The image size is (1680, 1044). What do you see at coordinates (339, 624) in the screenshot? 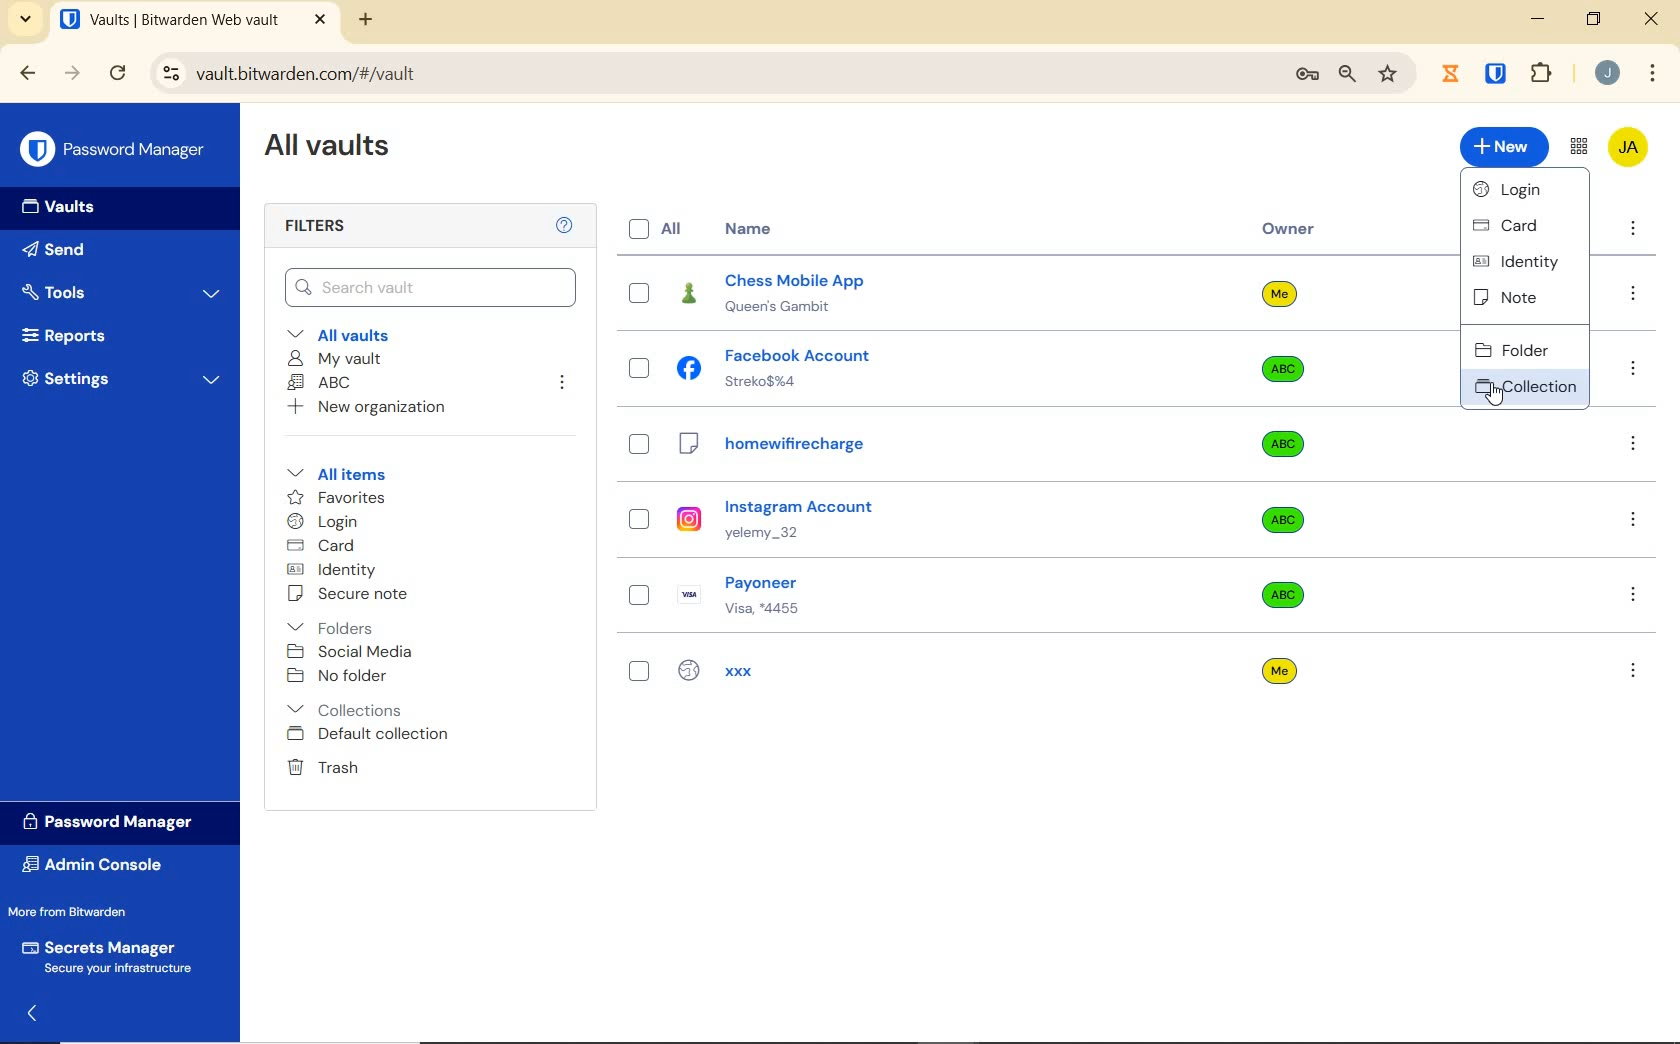
I see `folders` at bounding box center [339, 624].